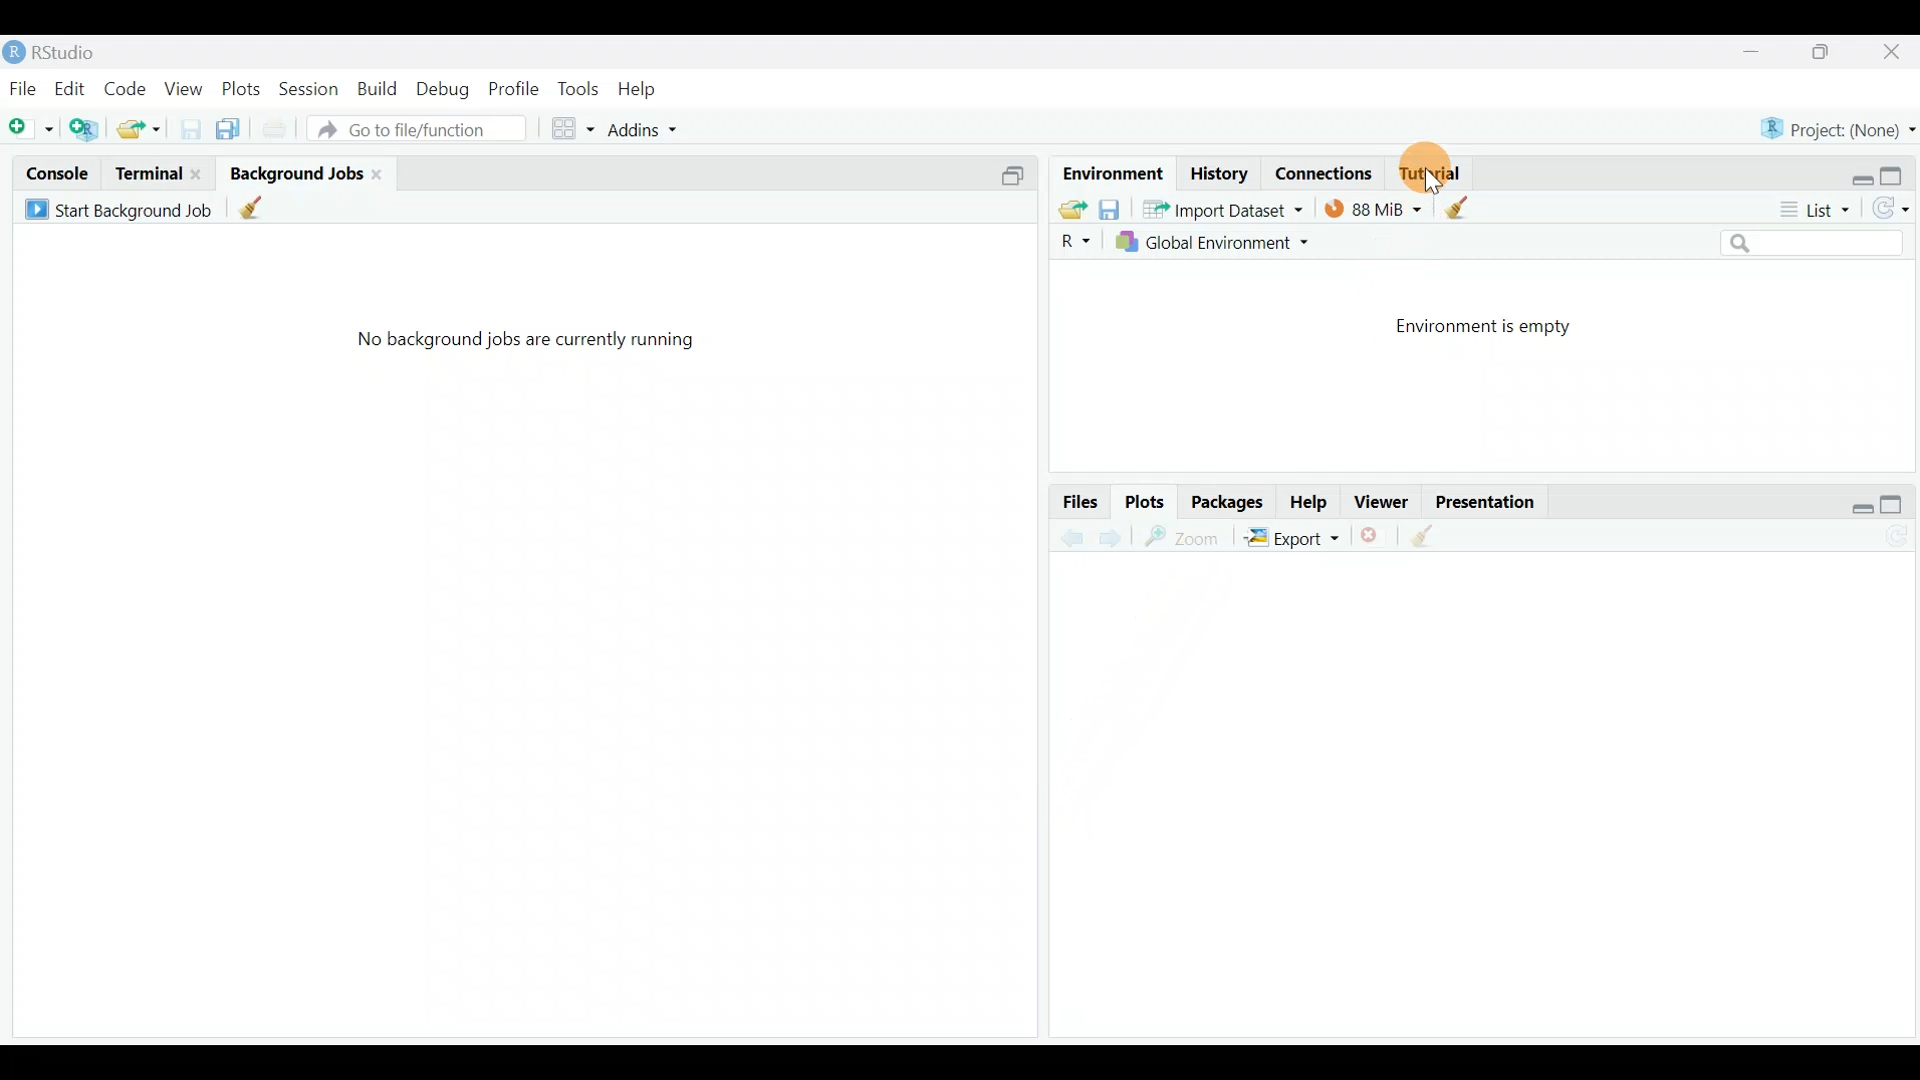 The image size is (1920, 1080). Describe the element at coordinates (632, 128) in the screenshot. I see `Addins` at that location.